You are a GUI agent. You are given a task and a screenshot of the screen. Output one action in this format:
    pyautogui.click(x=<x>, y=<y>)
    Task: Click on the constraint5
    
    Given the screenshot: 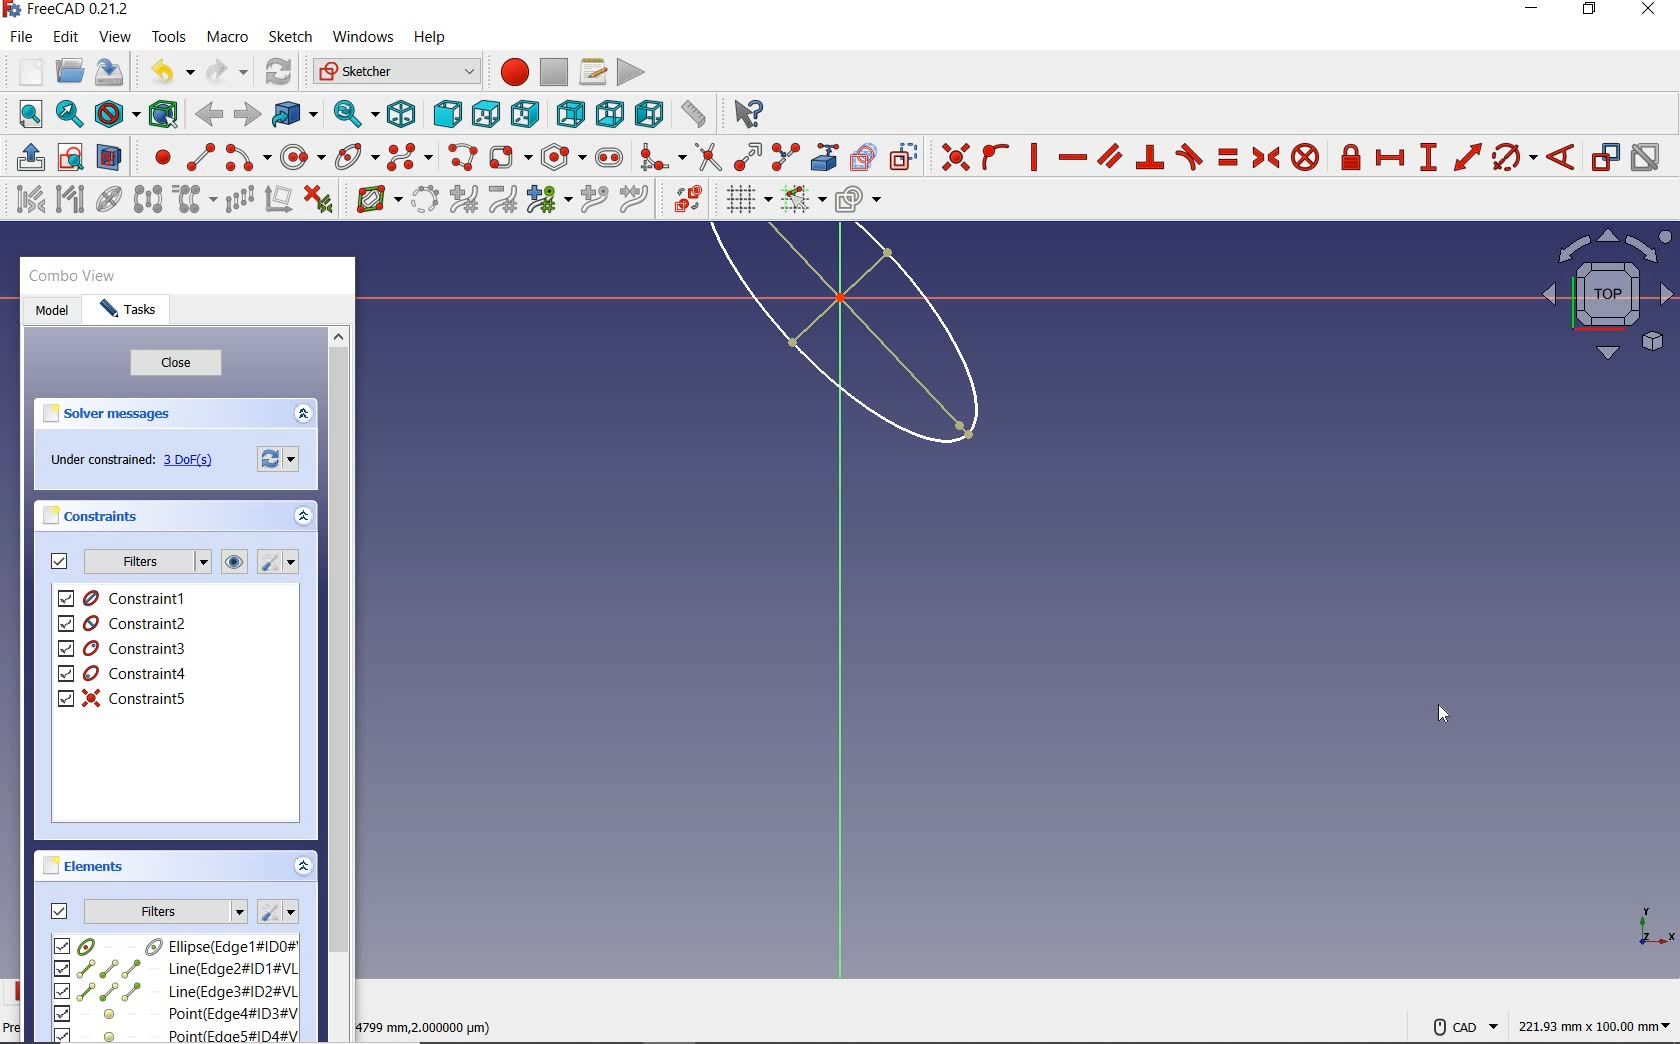 What is the action you would take?
    pyautogui.click(x=123, y=698)
    